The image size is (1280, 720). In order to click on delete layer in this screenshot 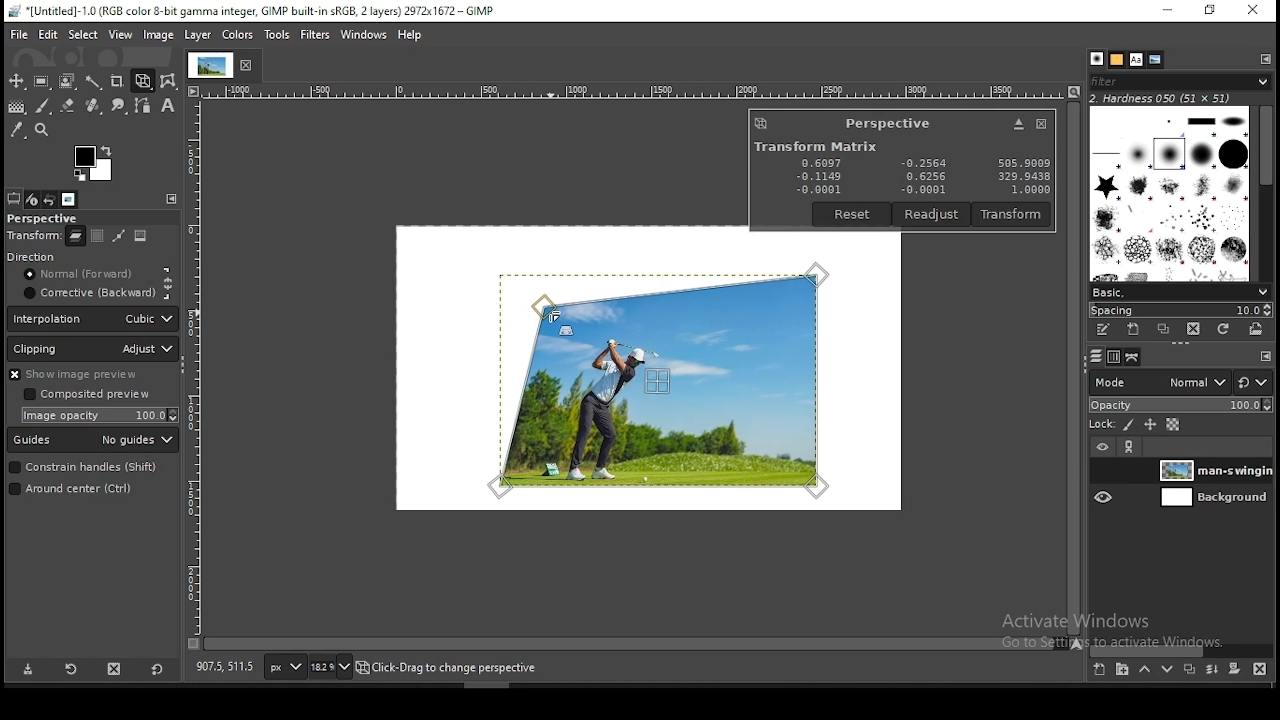, I will do `click(1260, 668)`.